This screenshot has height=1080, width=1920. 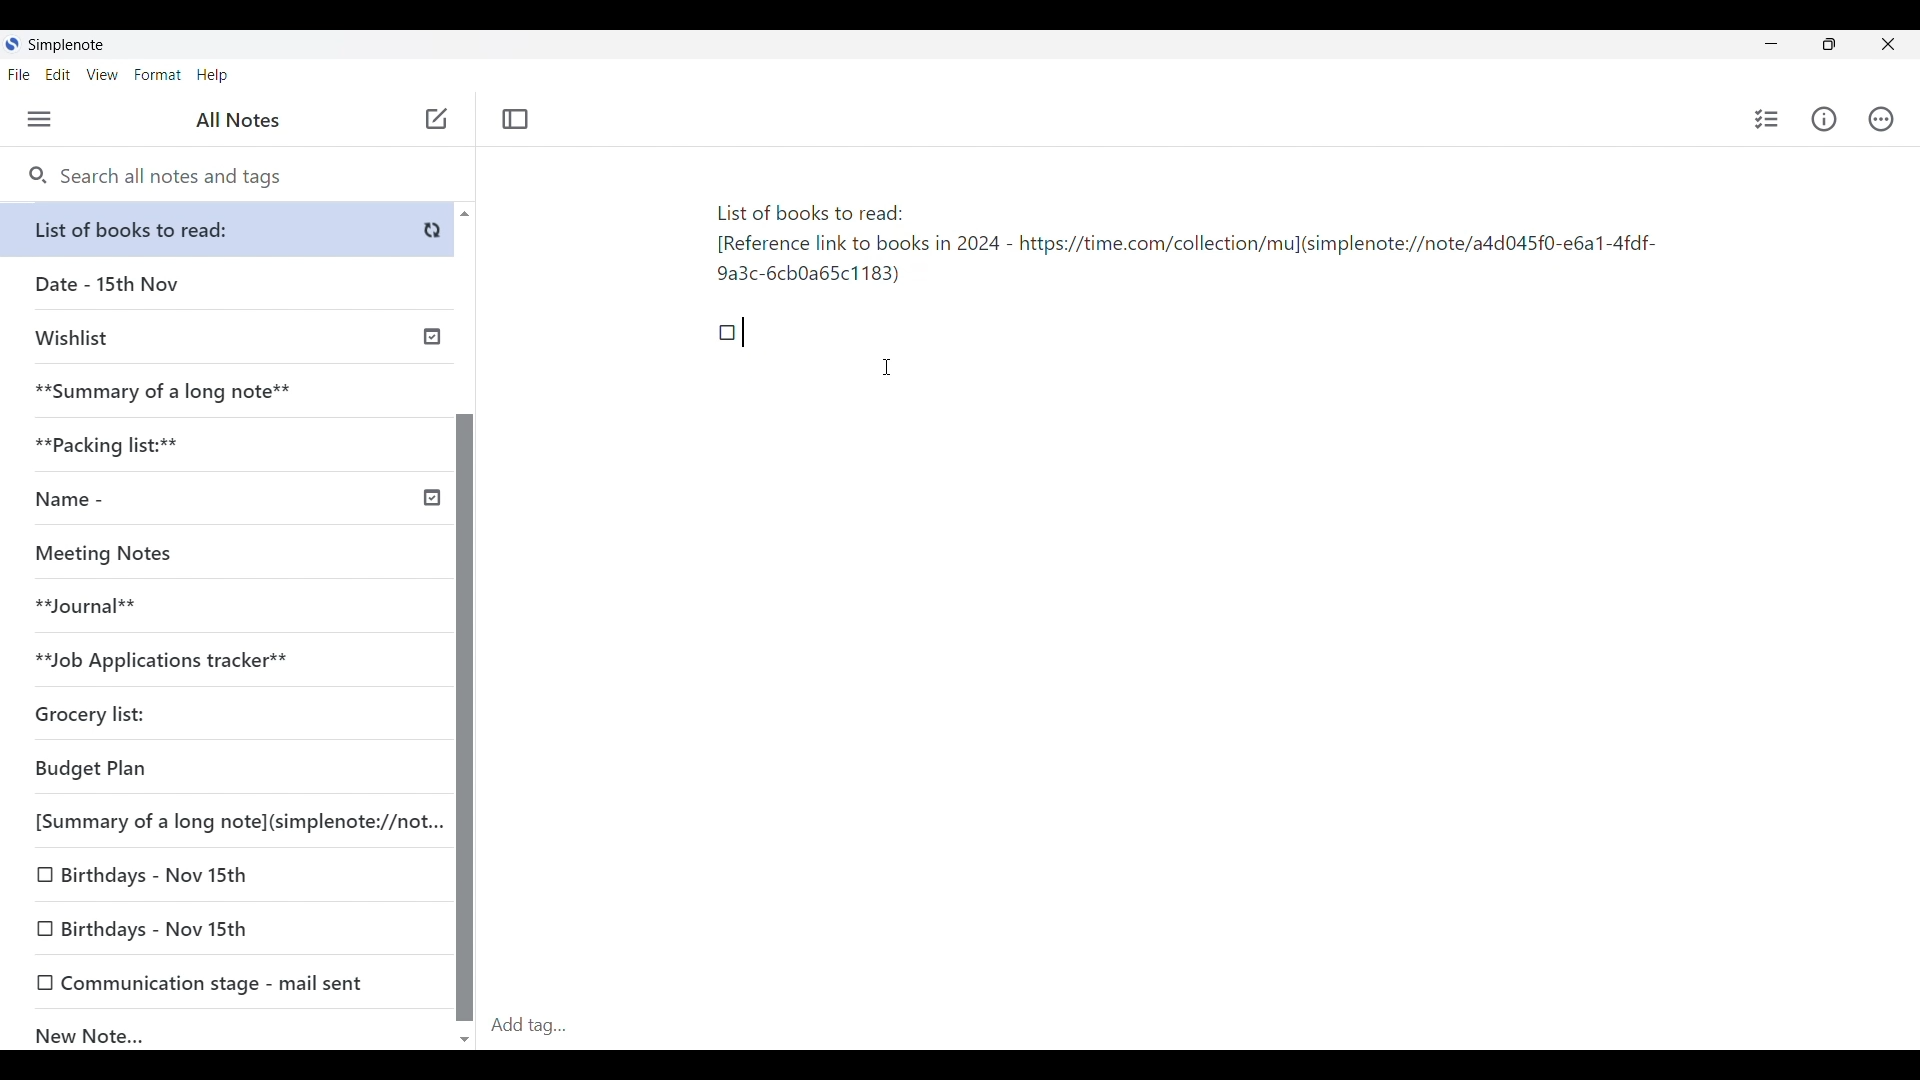 I want to click on New text automatically converted to checklist as a markdown, so click(x=728, y=333).